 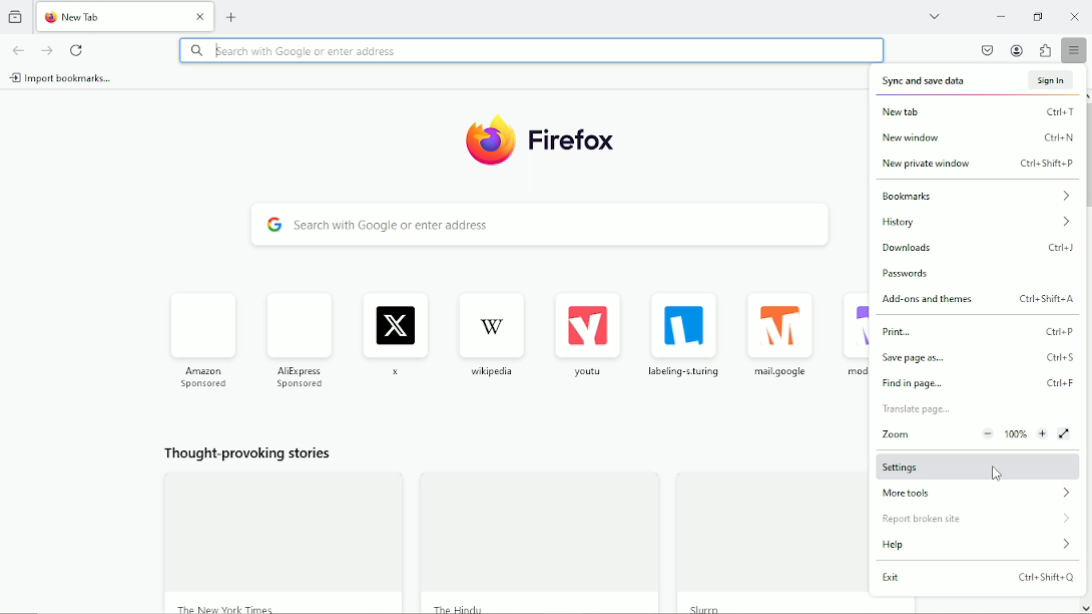 What do you see at coordinates (70, 79) in the screenshot?
I see `import bookmarks` at bounding box center [70, 79].